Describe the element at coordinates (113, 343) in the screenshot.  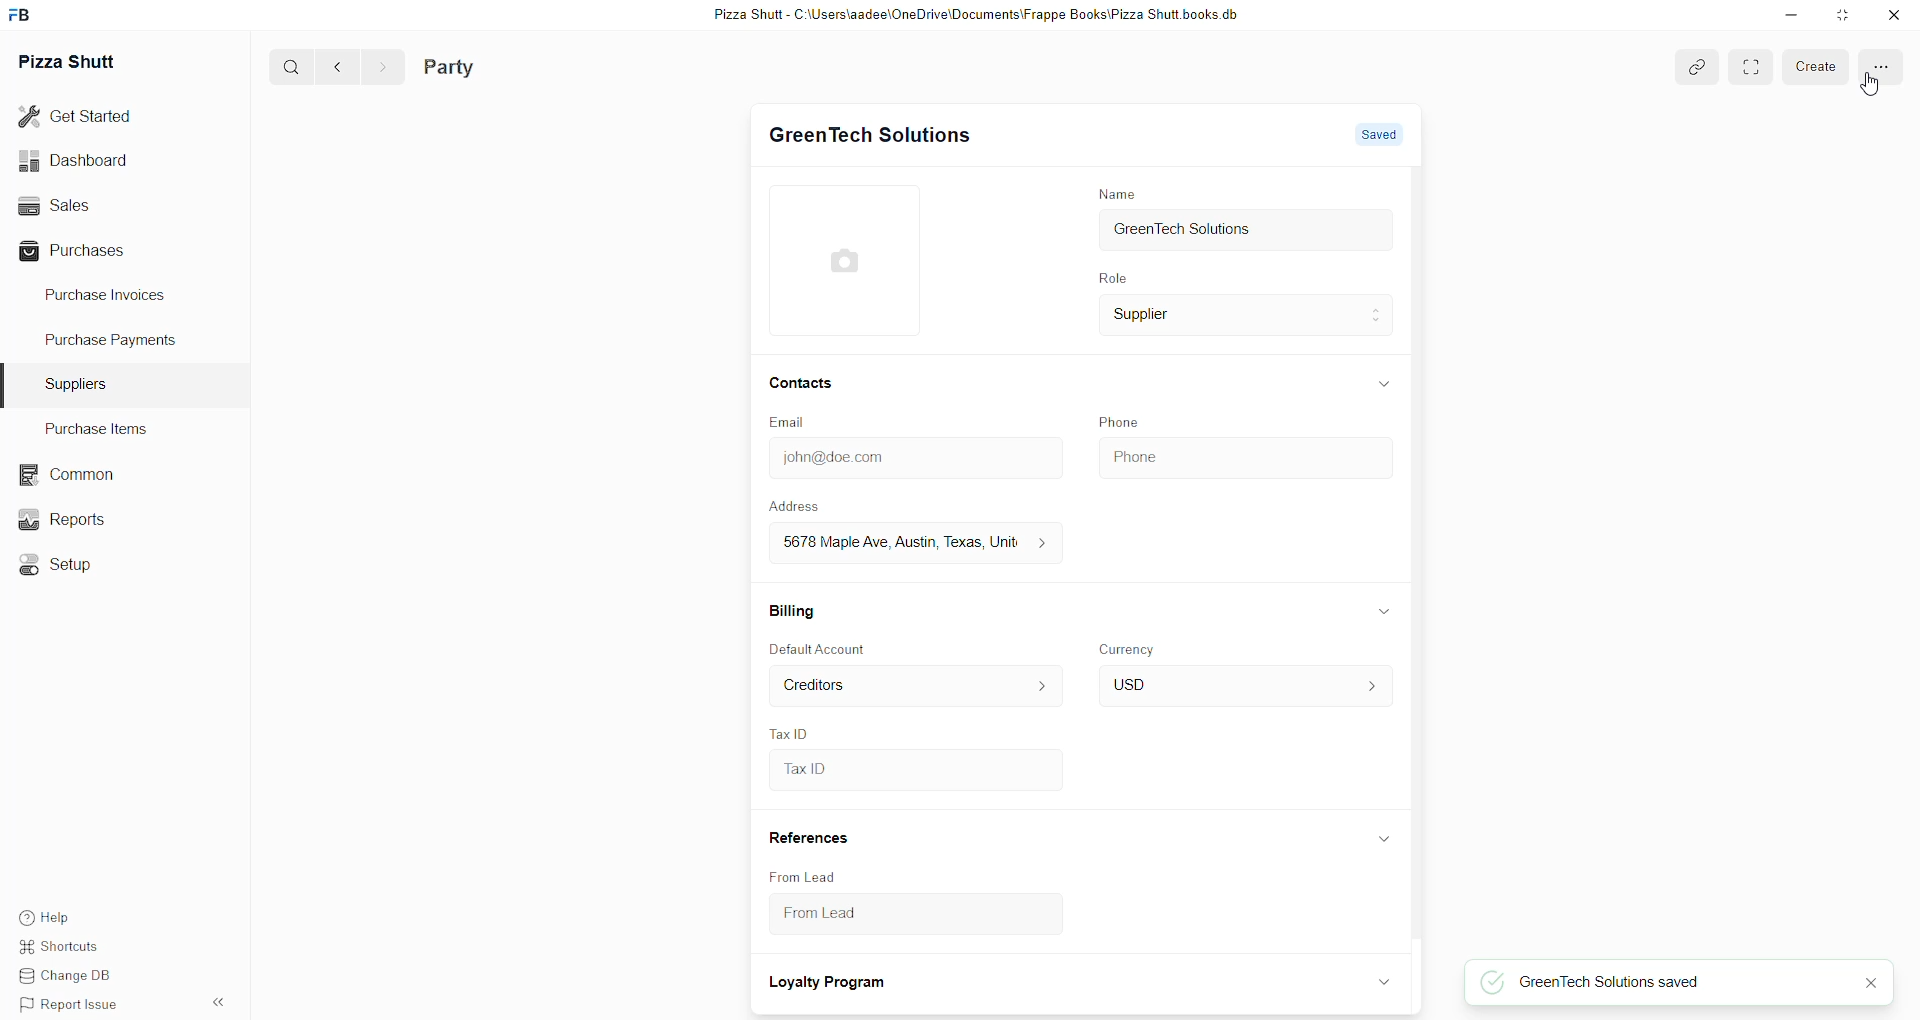
I see `Purchase Payments` at that location.